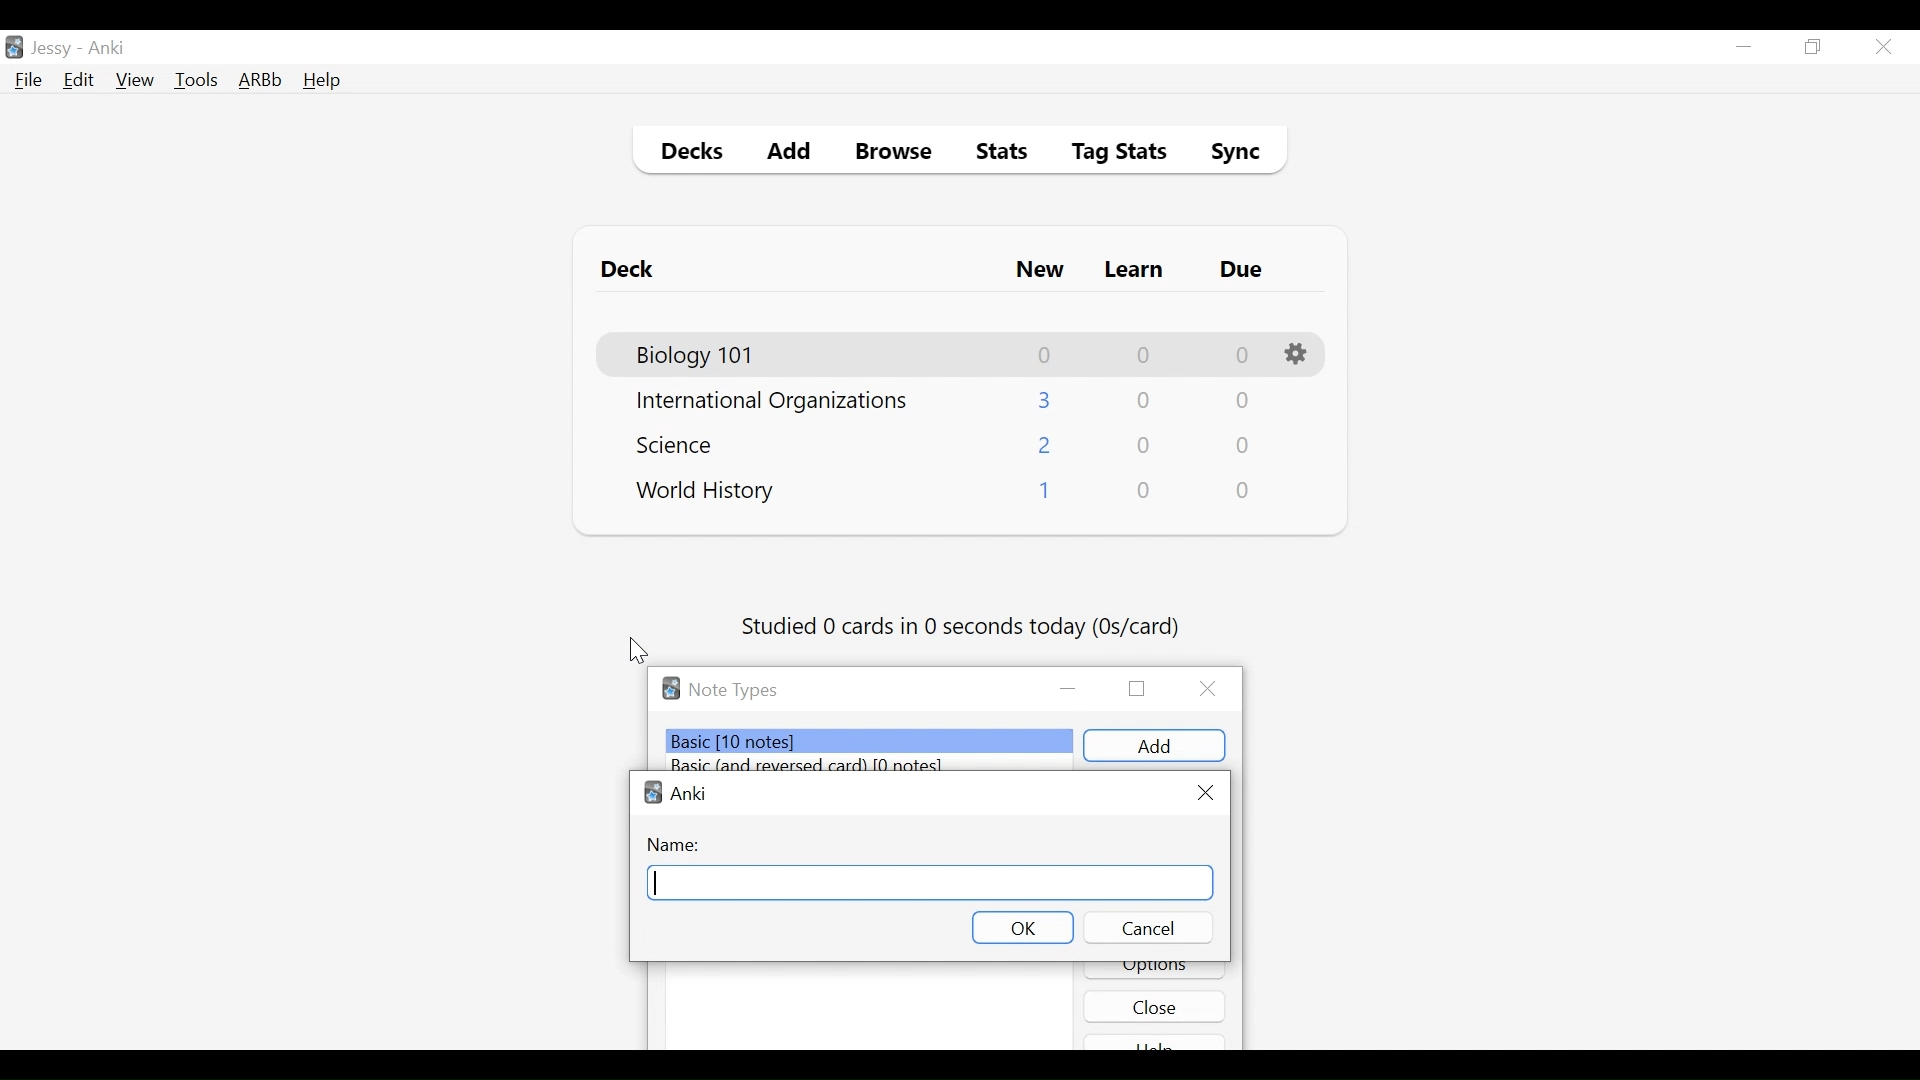  What do you see at coordinates (871, 741) in the screenshot?
I see `Basic (number of notes)` at bounding box center [871, 741].